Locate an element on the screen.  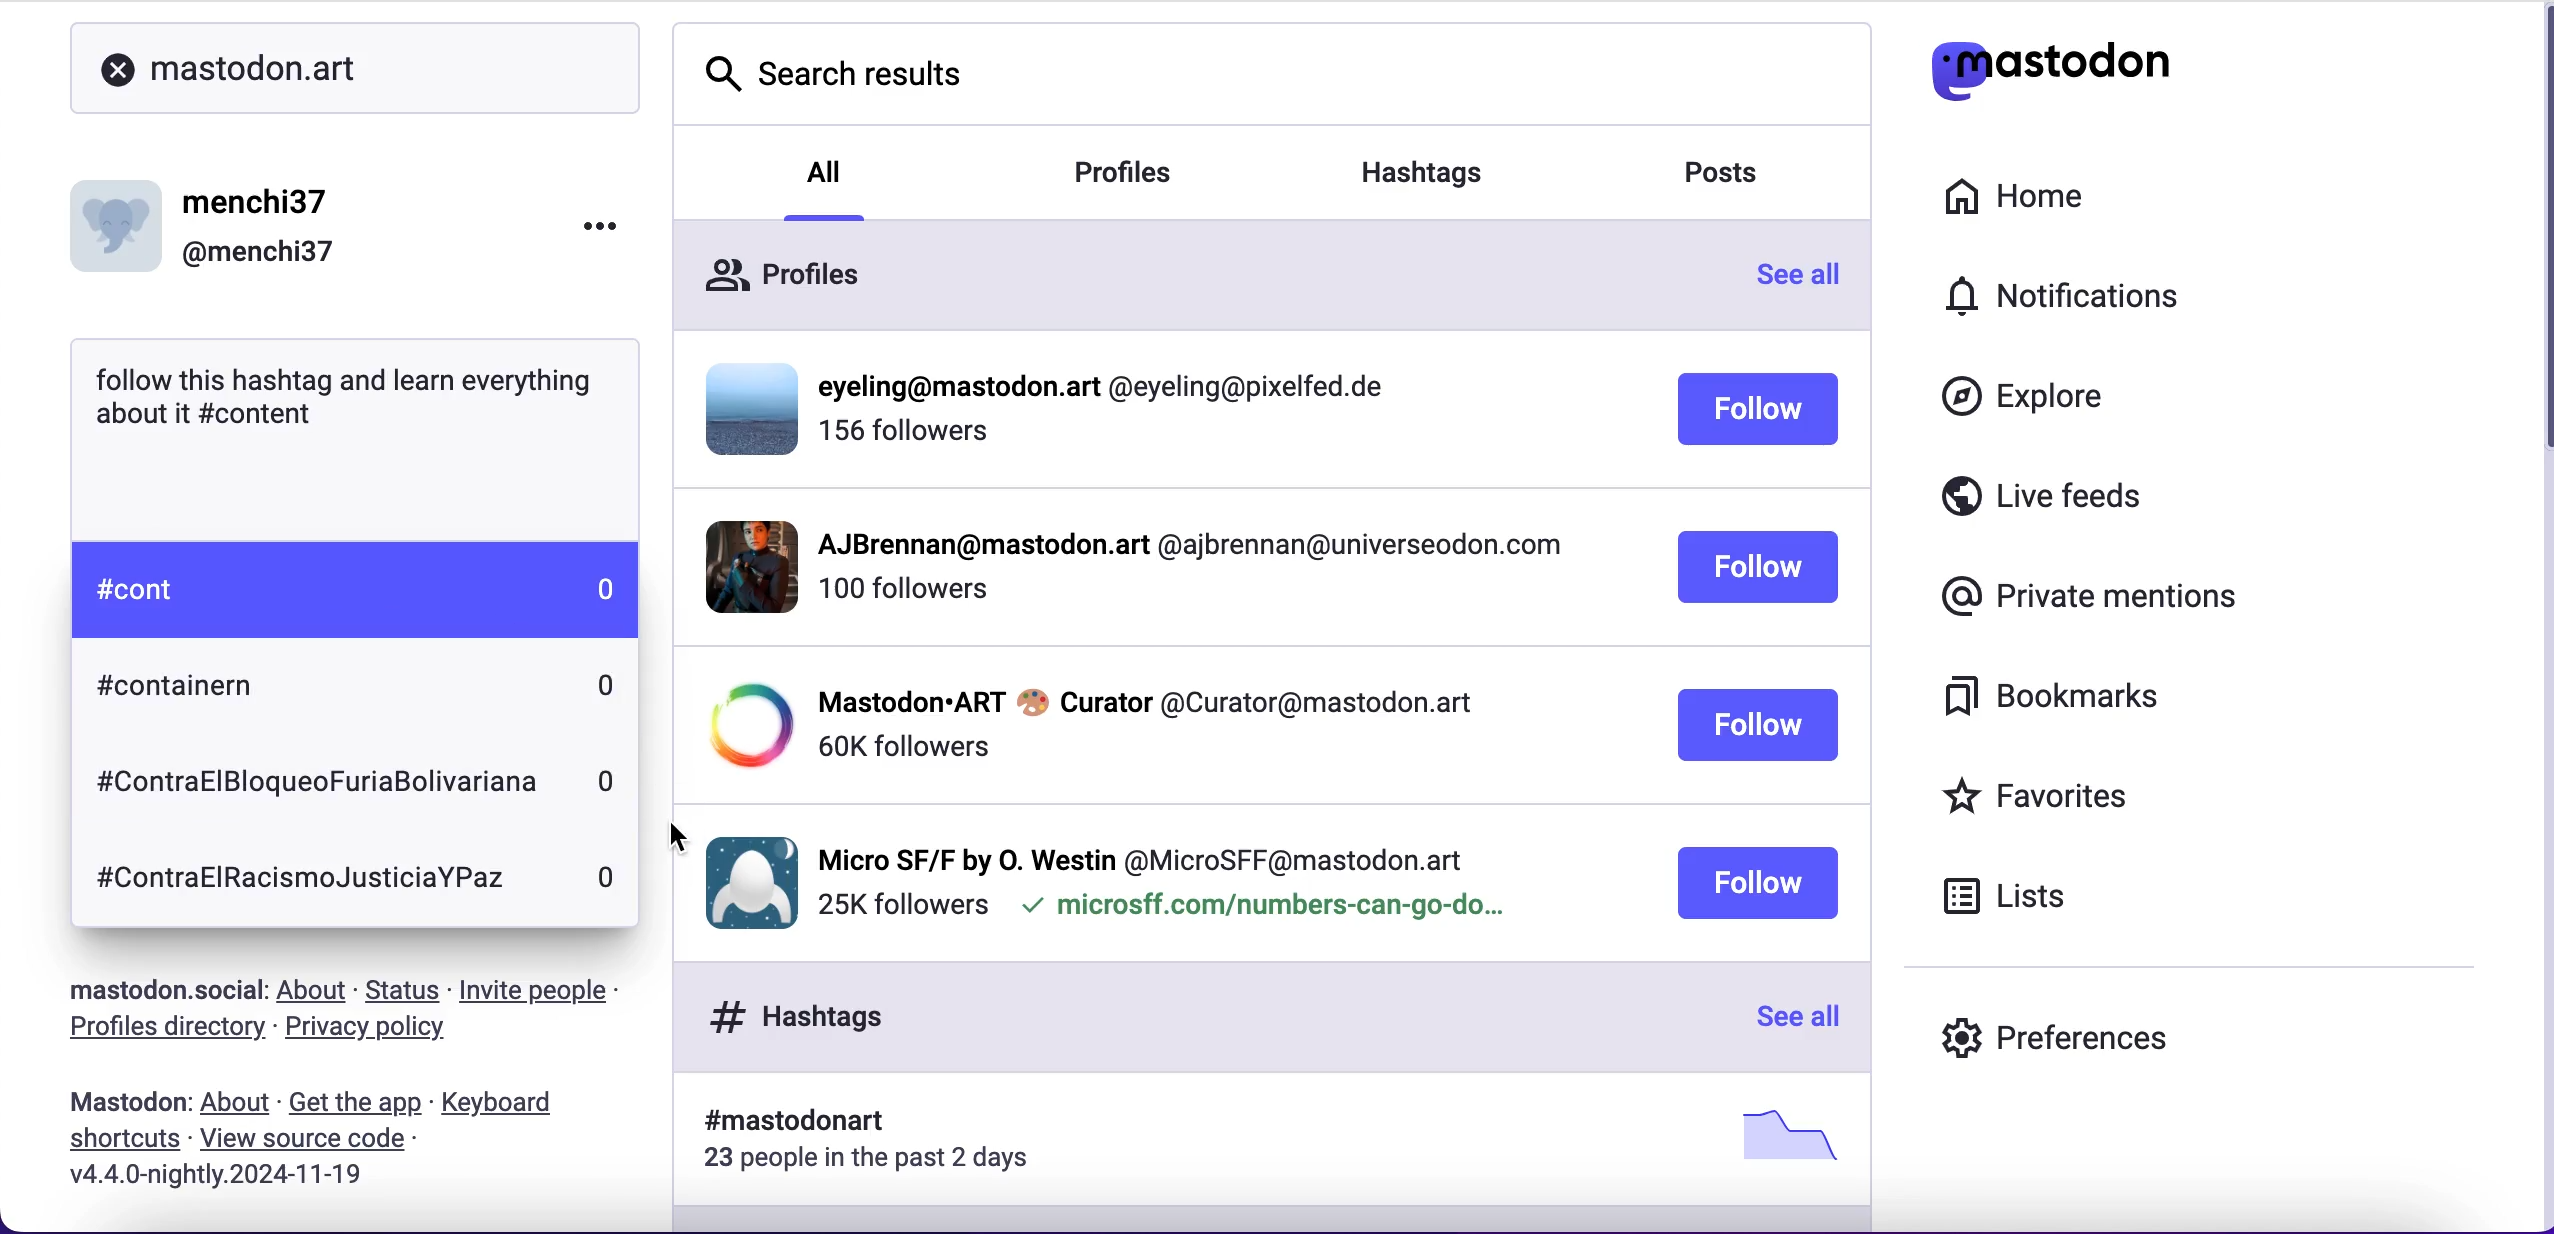
follow is located at coordinates (1756, 883).